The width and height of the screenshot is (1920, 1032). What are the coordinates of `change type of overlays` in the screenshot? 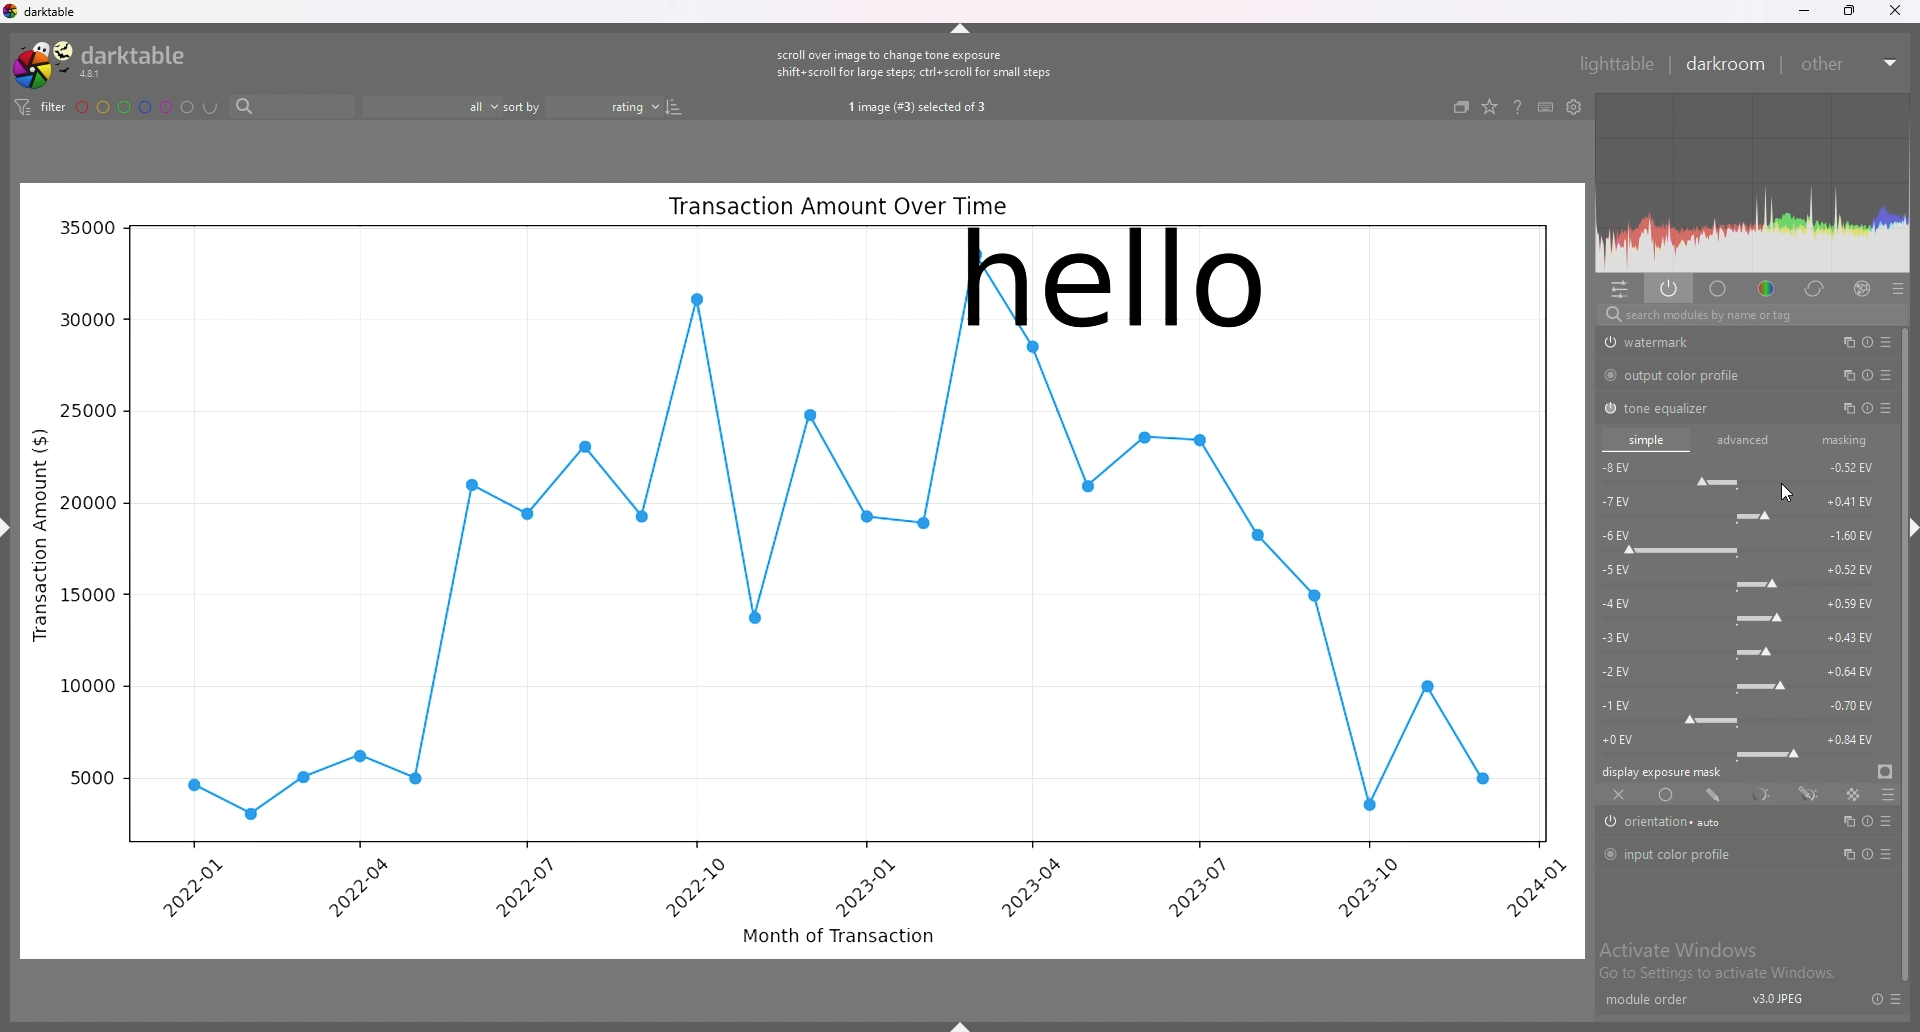 It's located at (1491, 106).